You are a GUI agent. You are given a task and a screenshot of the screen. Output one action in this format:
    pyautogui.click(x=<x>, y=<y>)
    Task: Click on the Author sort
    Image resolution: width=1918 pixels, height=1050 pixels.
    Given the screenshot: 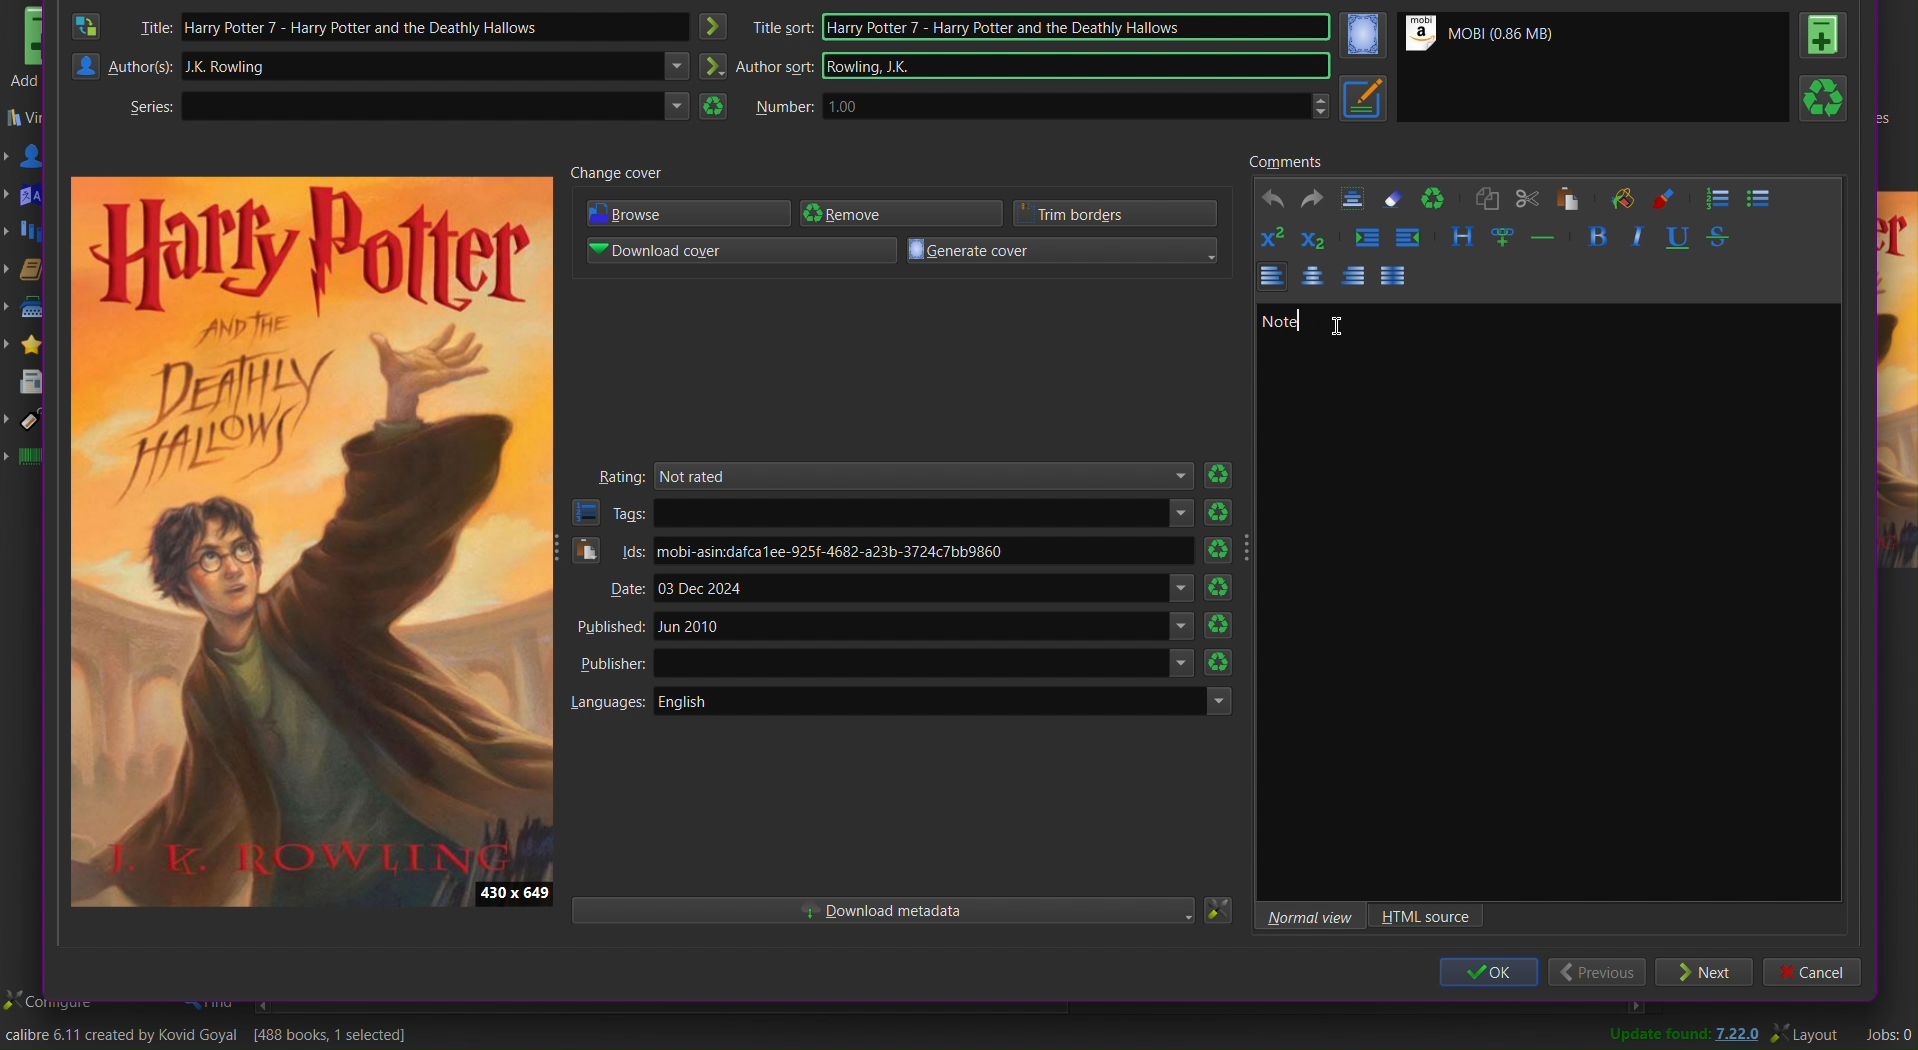 What is the action you would take?
    pyautogui.click(x=778, y=66)
    